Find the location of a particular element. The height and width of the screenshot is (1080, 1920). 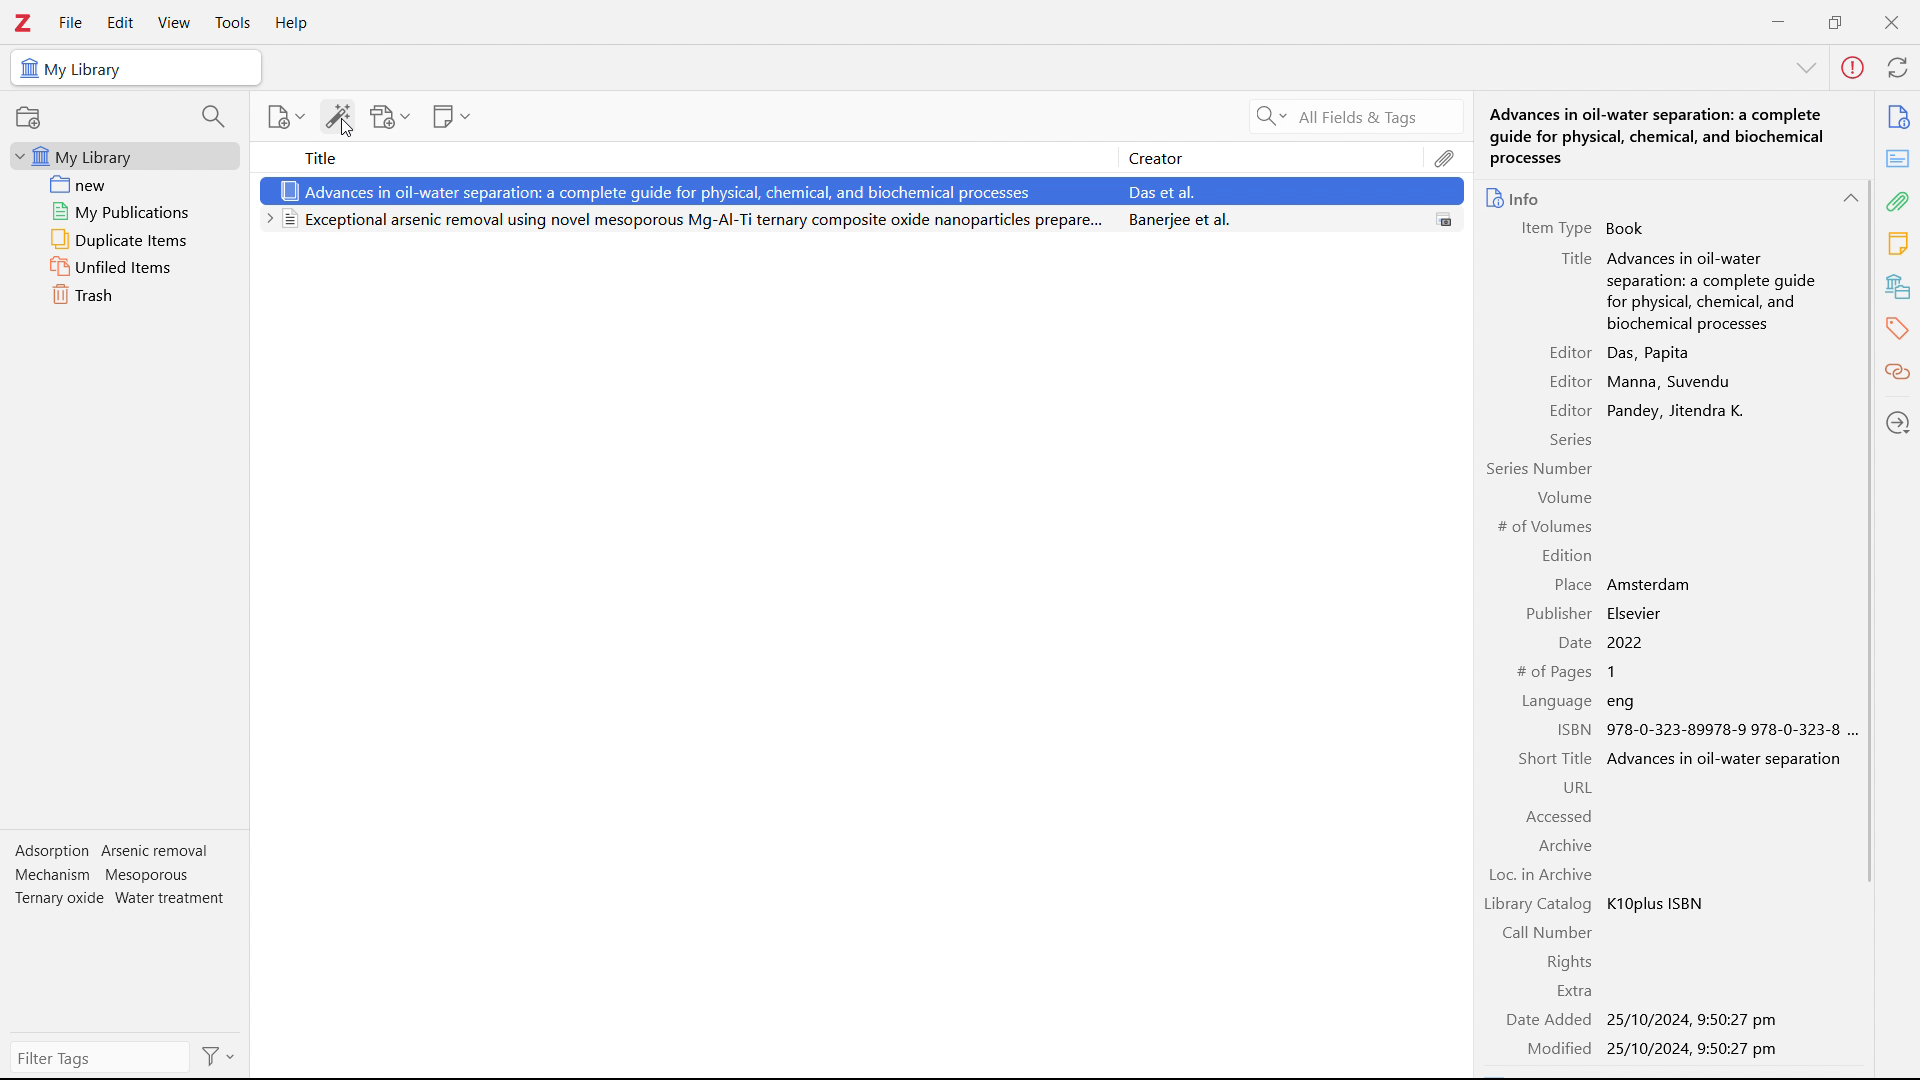

Series number is located at coordinates (1539, 468).